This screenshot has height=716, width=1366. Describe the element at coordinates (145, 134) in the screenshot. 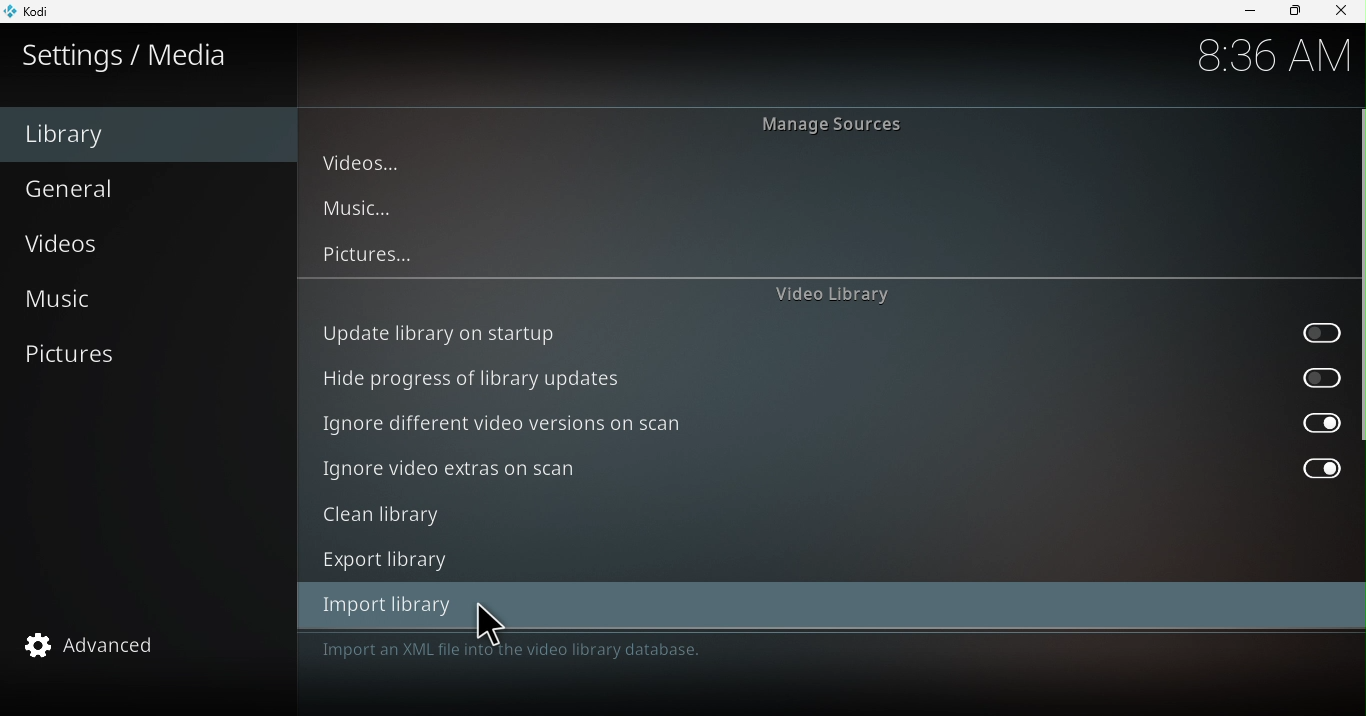

I see `Library` at that location.